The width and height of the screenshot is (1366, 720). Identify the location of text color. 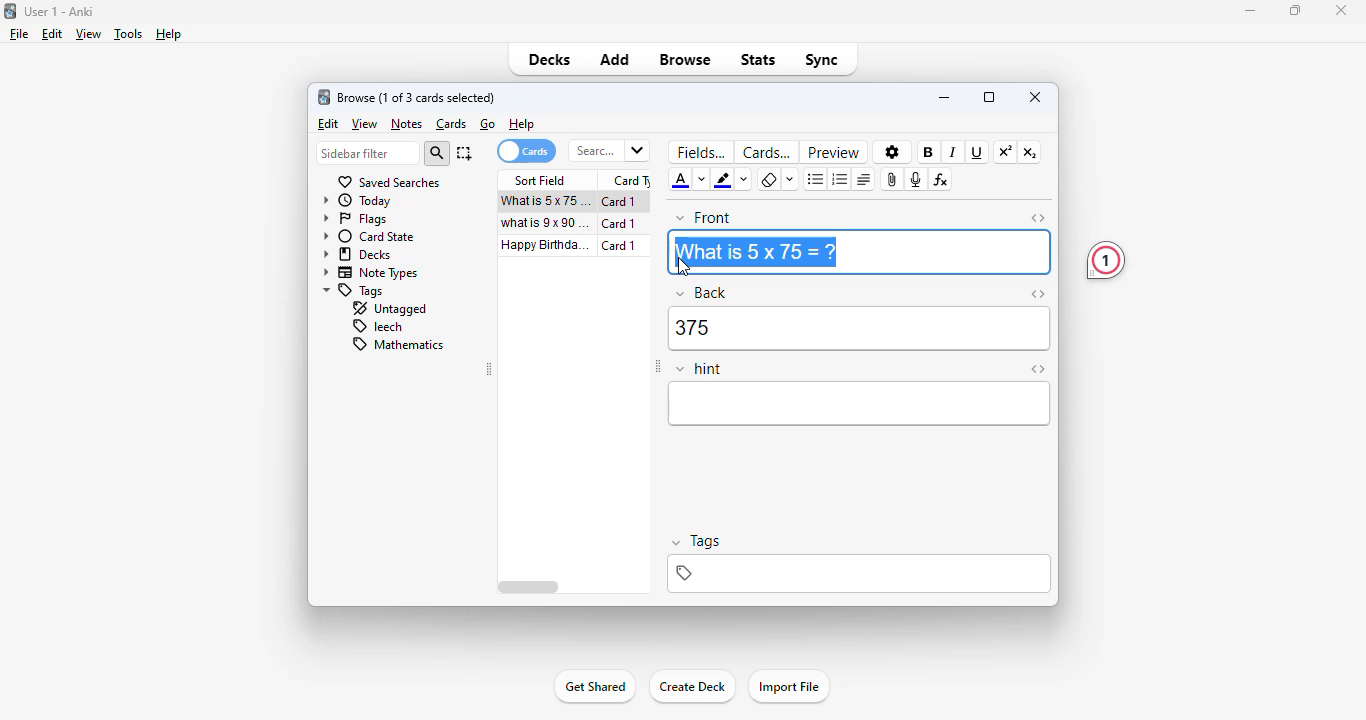
(680, 181).